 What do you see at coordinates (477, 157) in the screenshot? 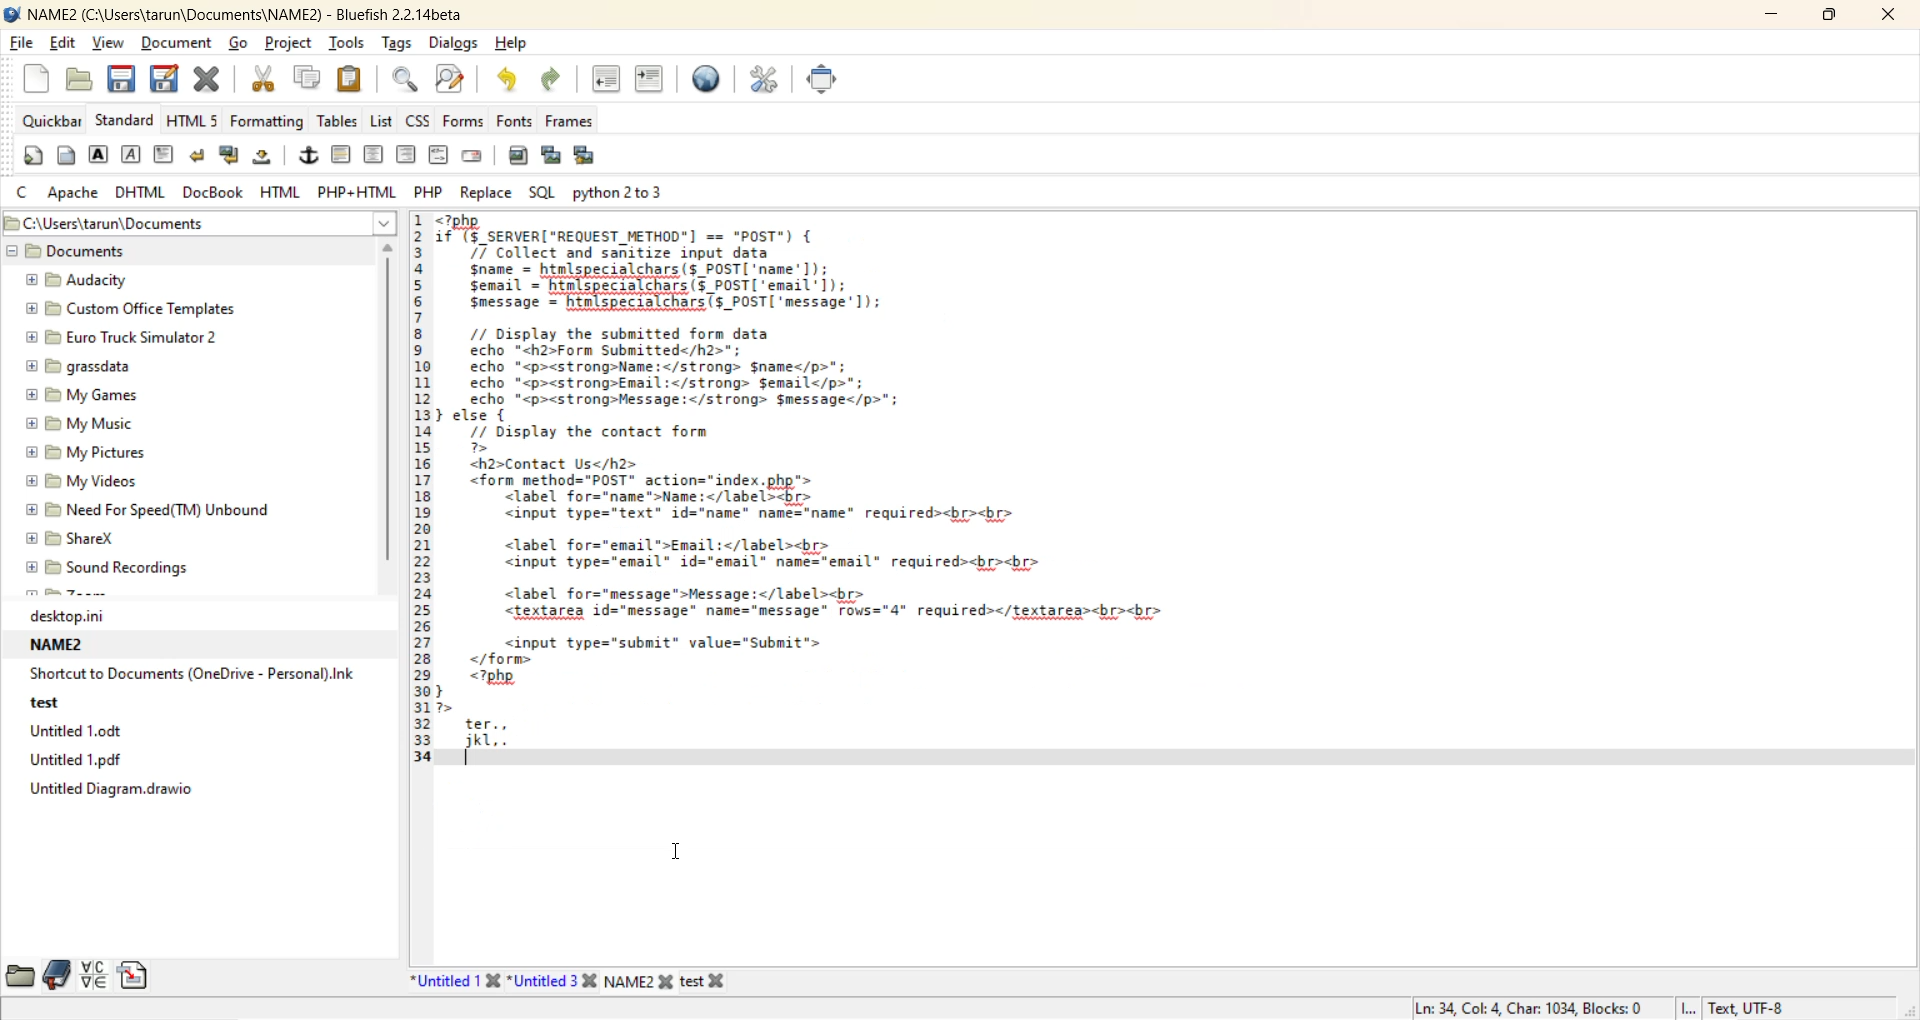
I see `email` at bounding box center [477, 157].